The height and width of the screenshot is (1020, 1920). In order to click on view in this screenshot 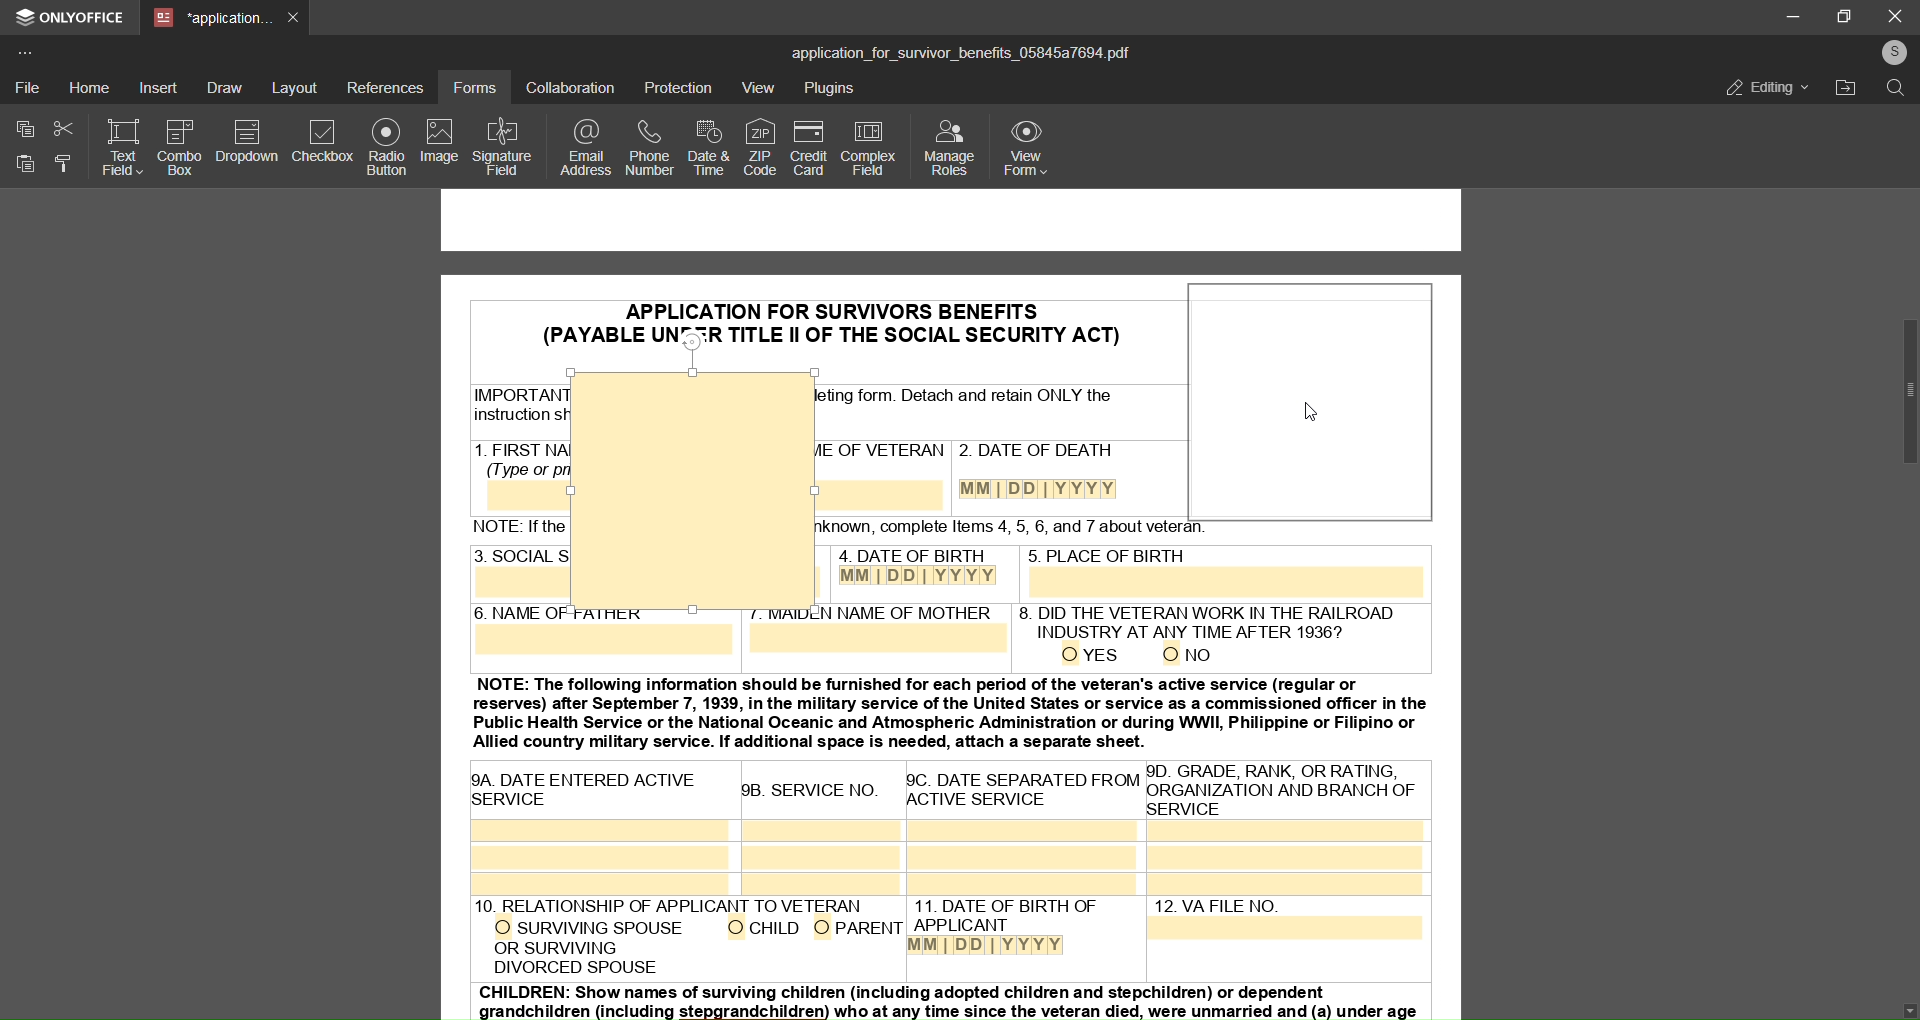, I will do `click(758, 89)`.